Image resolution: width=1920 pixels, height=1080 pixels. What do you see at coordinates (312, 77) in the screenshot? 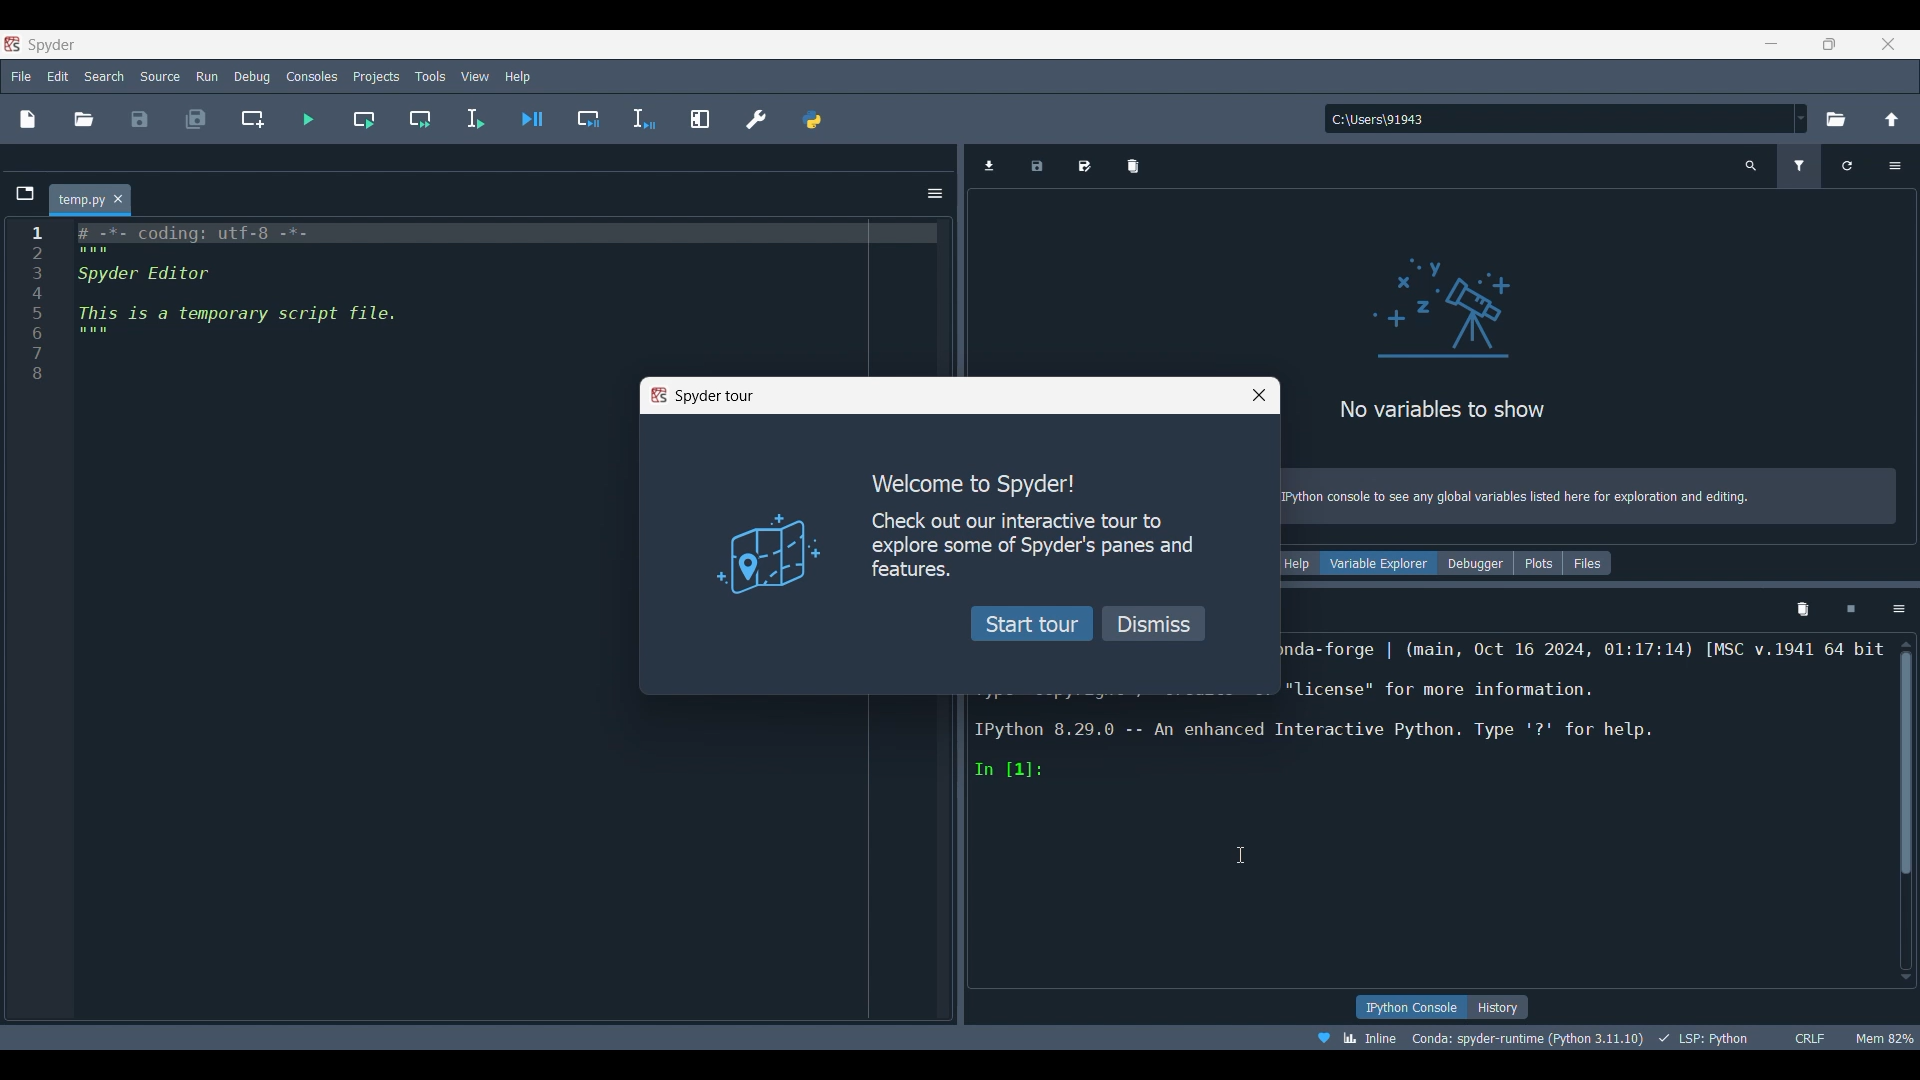
I see `Consoles menu` at bounding box center [312, 77].